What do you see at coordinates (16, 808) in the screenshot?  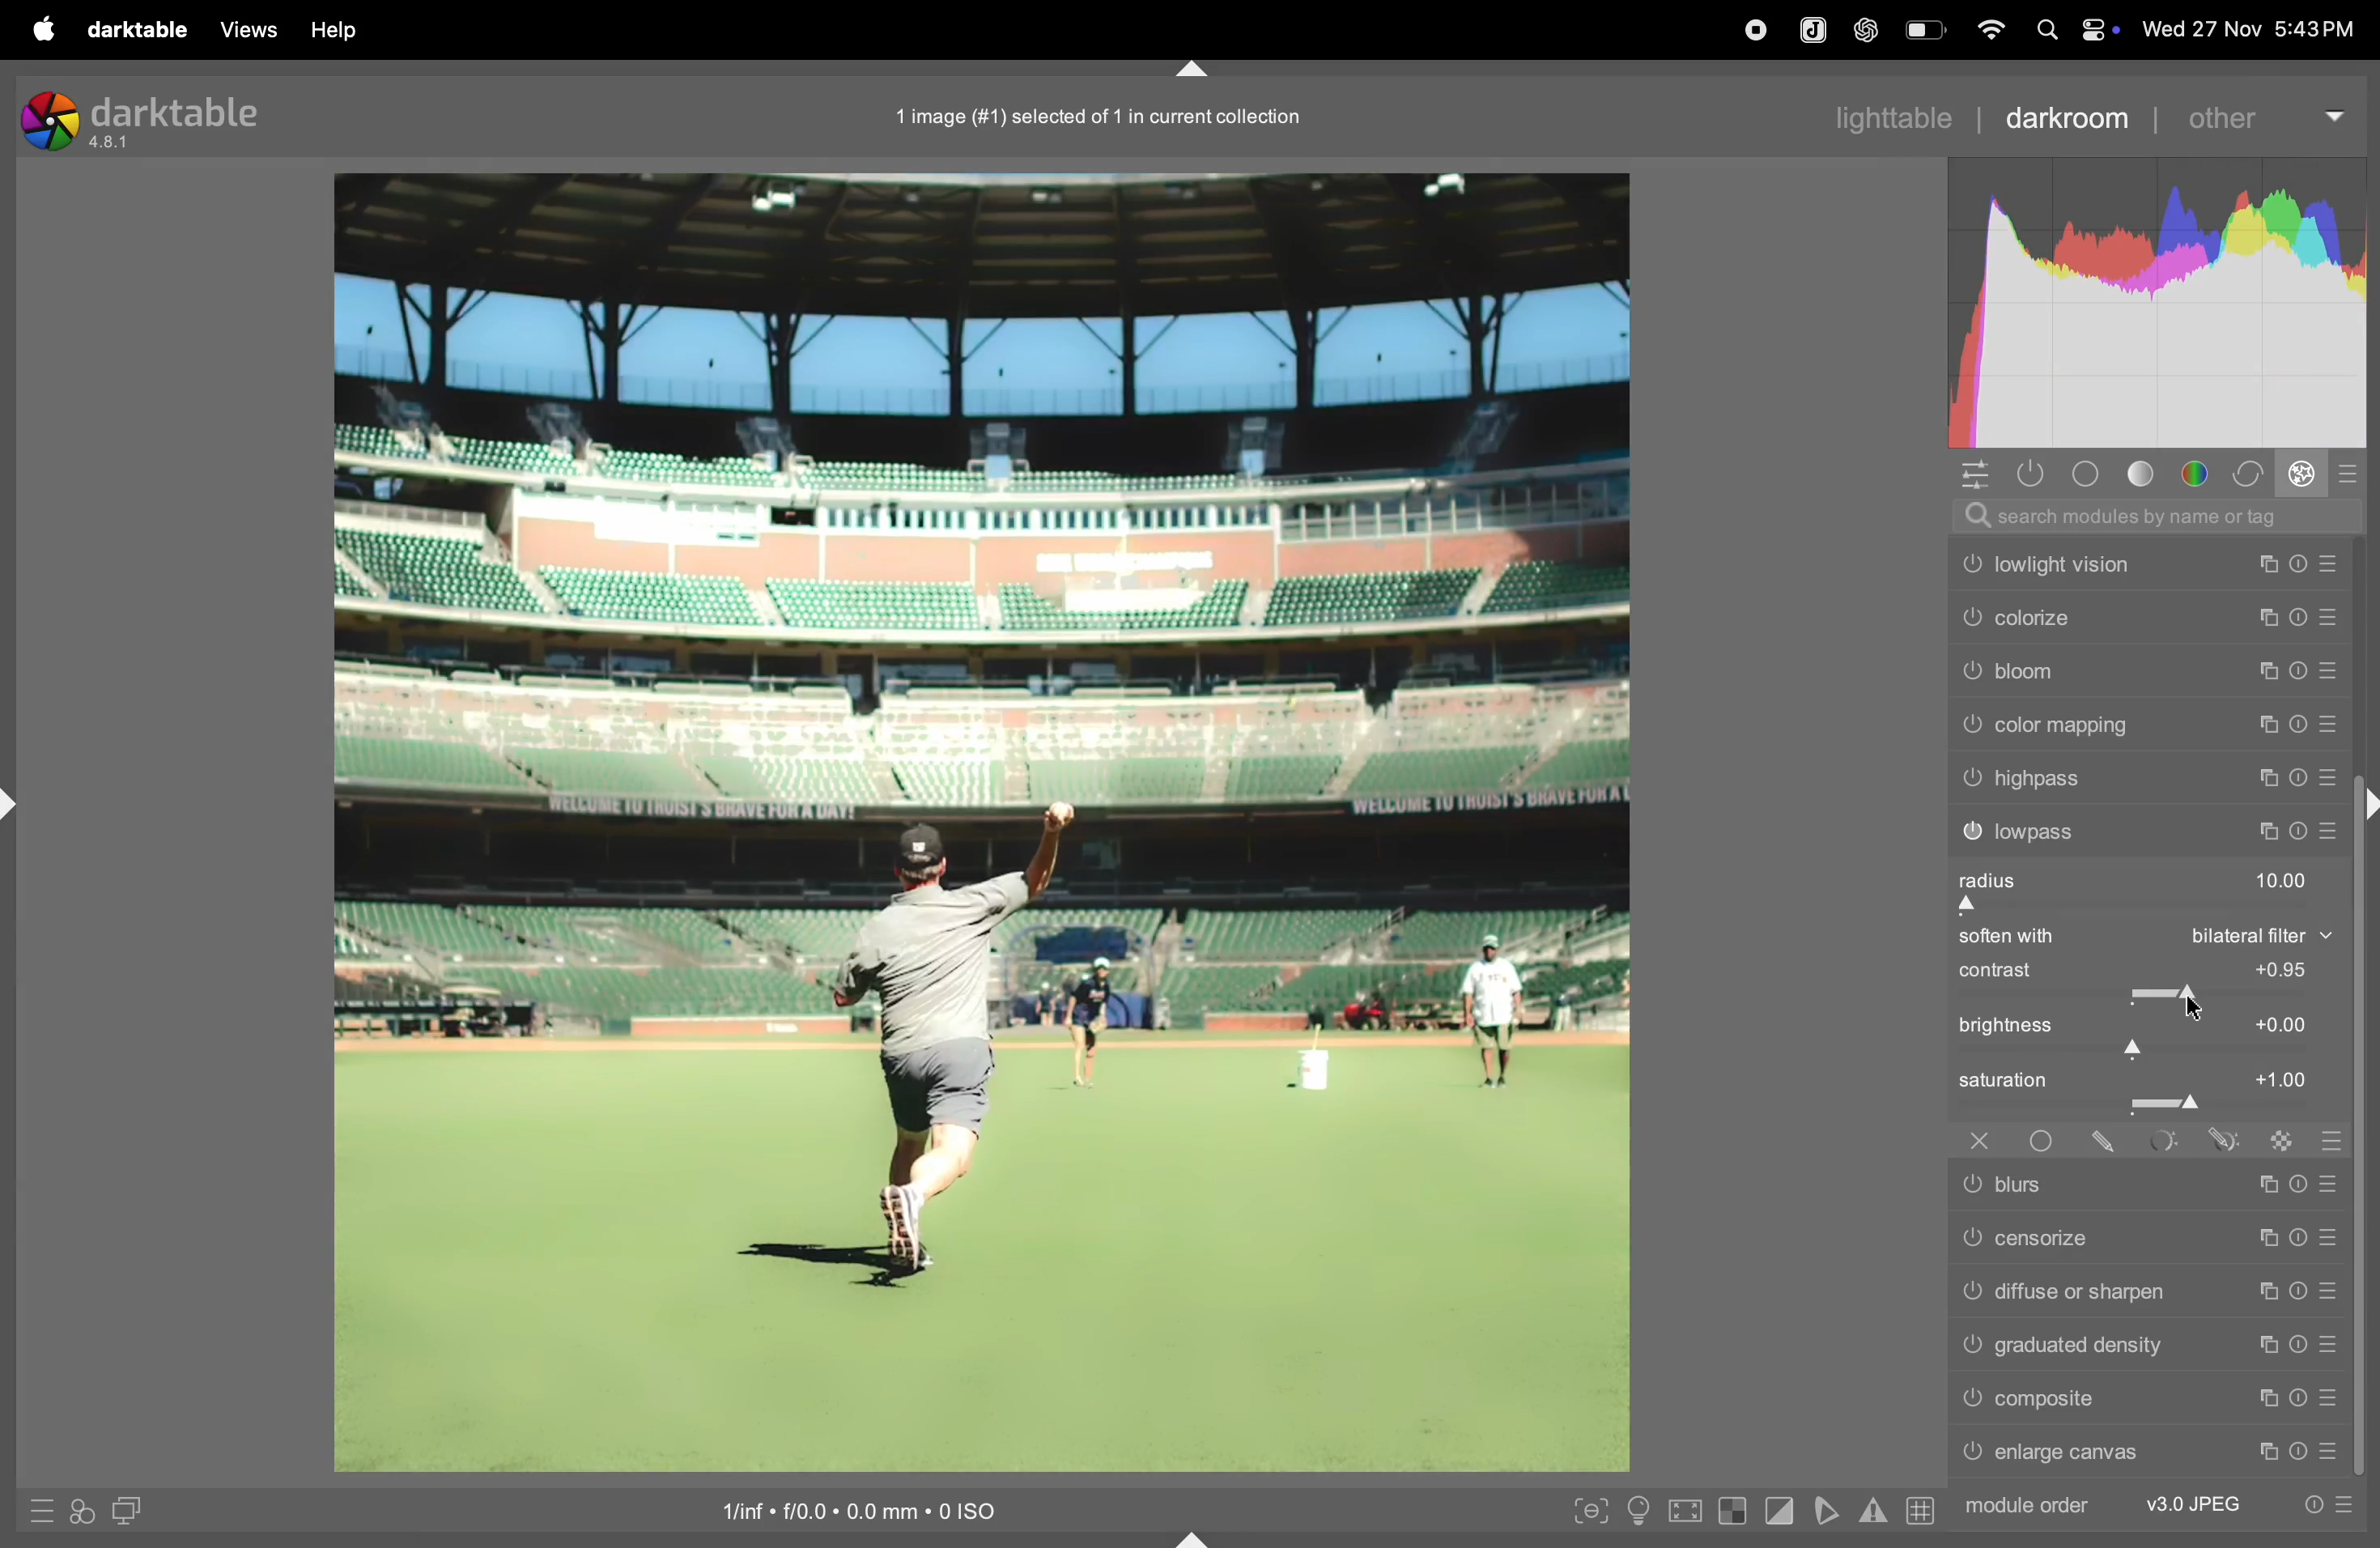 I see `shift+ctrl+l` at bounding box center [16, 808].